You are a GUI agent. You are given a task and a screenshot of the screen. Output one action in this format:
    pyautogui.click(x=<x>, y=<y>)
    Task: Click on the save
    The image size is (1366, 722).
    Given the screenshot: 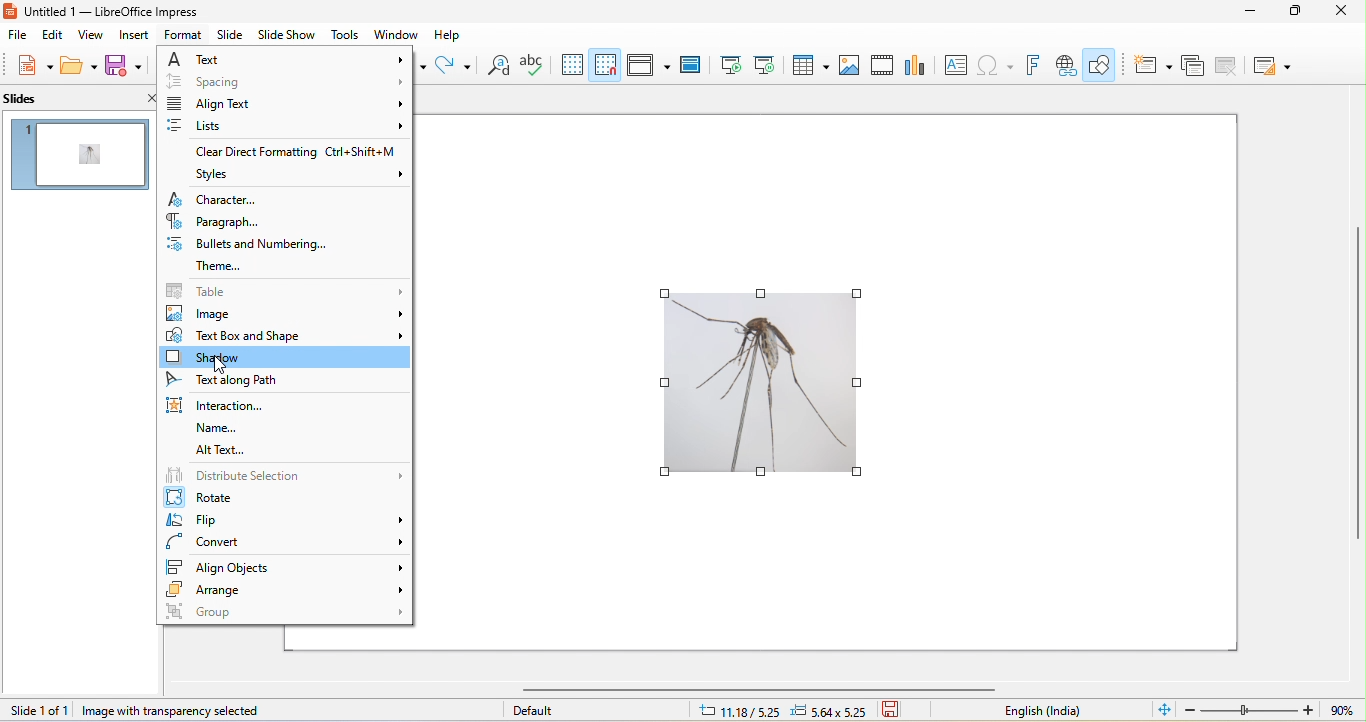 What is the action you would take?
    pyautogui.click(x=126, y=67)
    